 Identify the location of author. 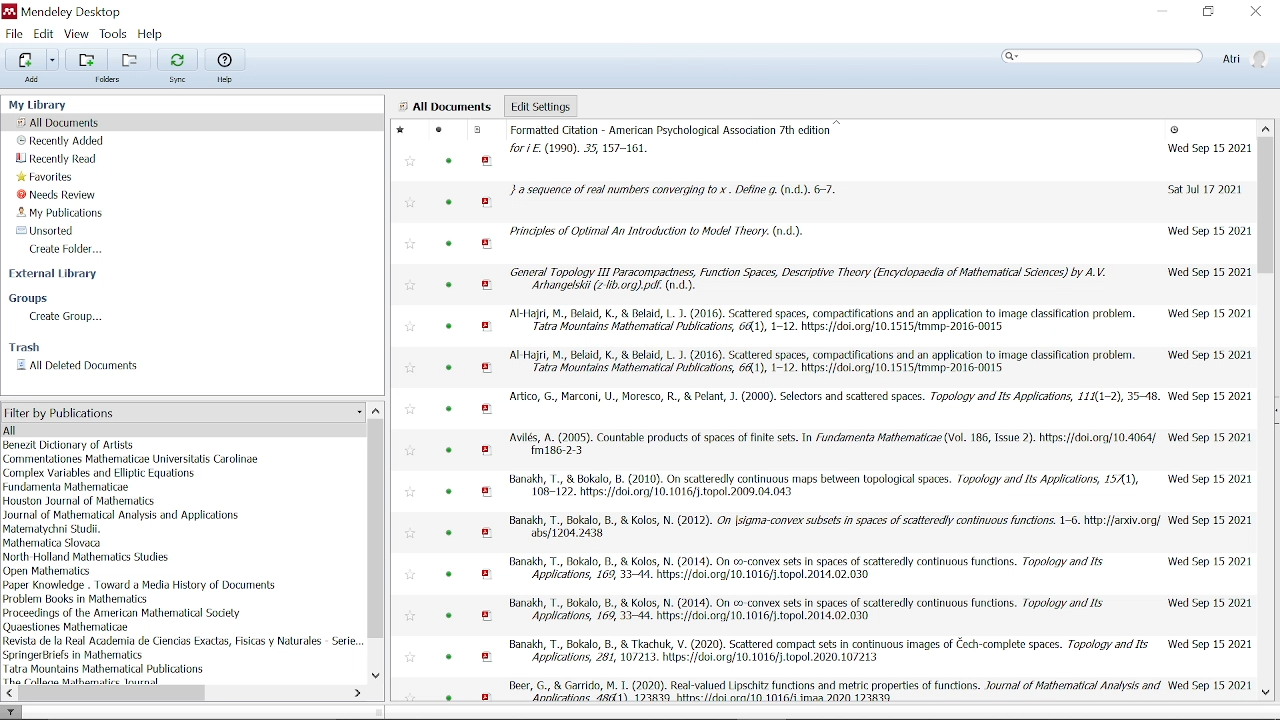
(78, 501).